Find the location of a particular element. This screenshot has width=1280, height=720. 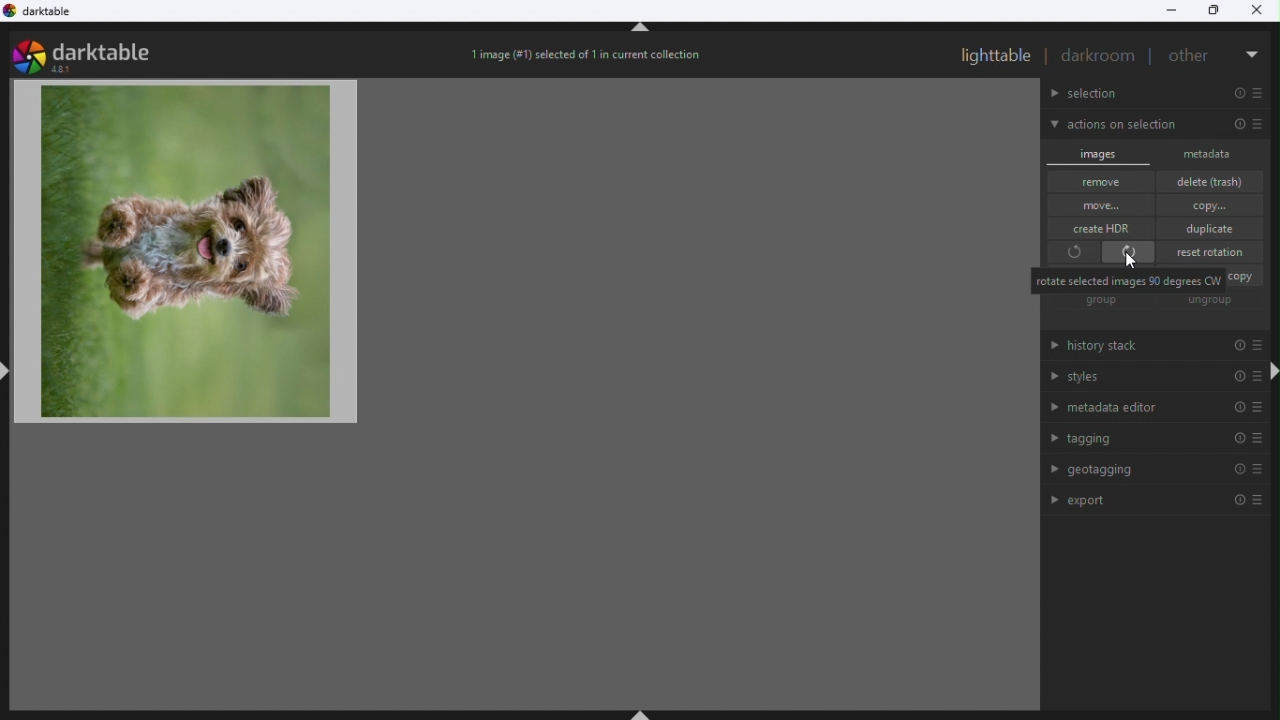

Group is located at coordinates (1102, 302).